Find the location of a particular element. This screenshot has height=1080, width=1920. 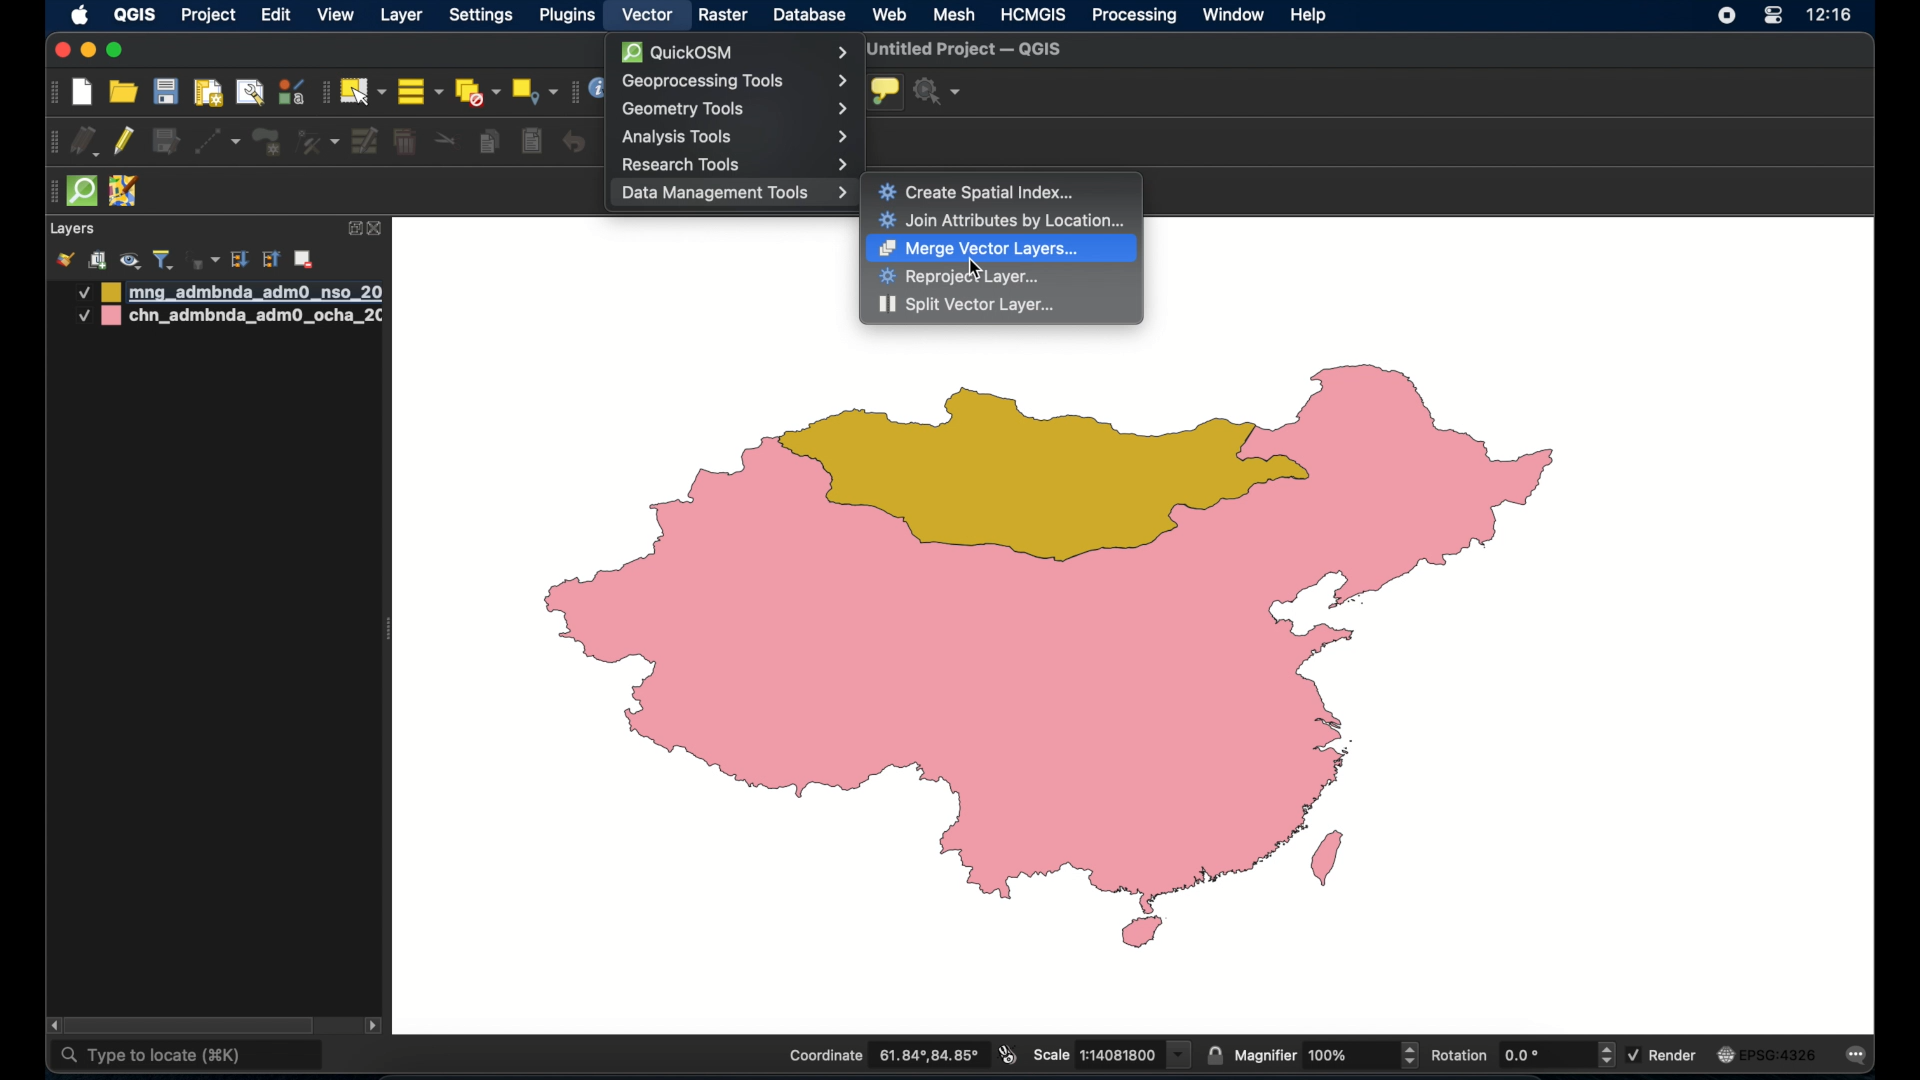

layer is located at coordinates (404, 14).